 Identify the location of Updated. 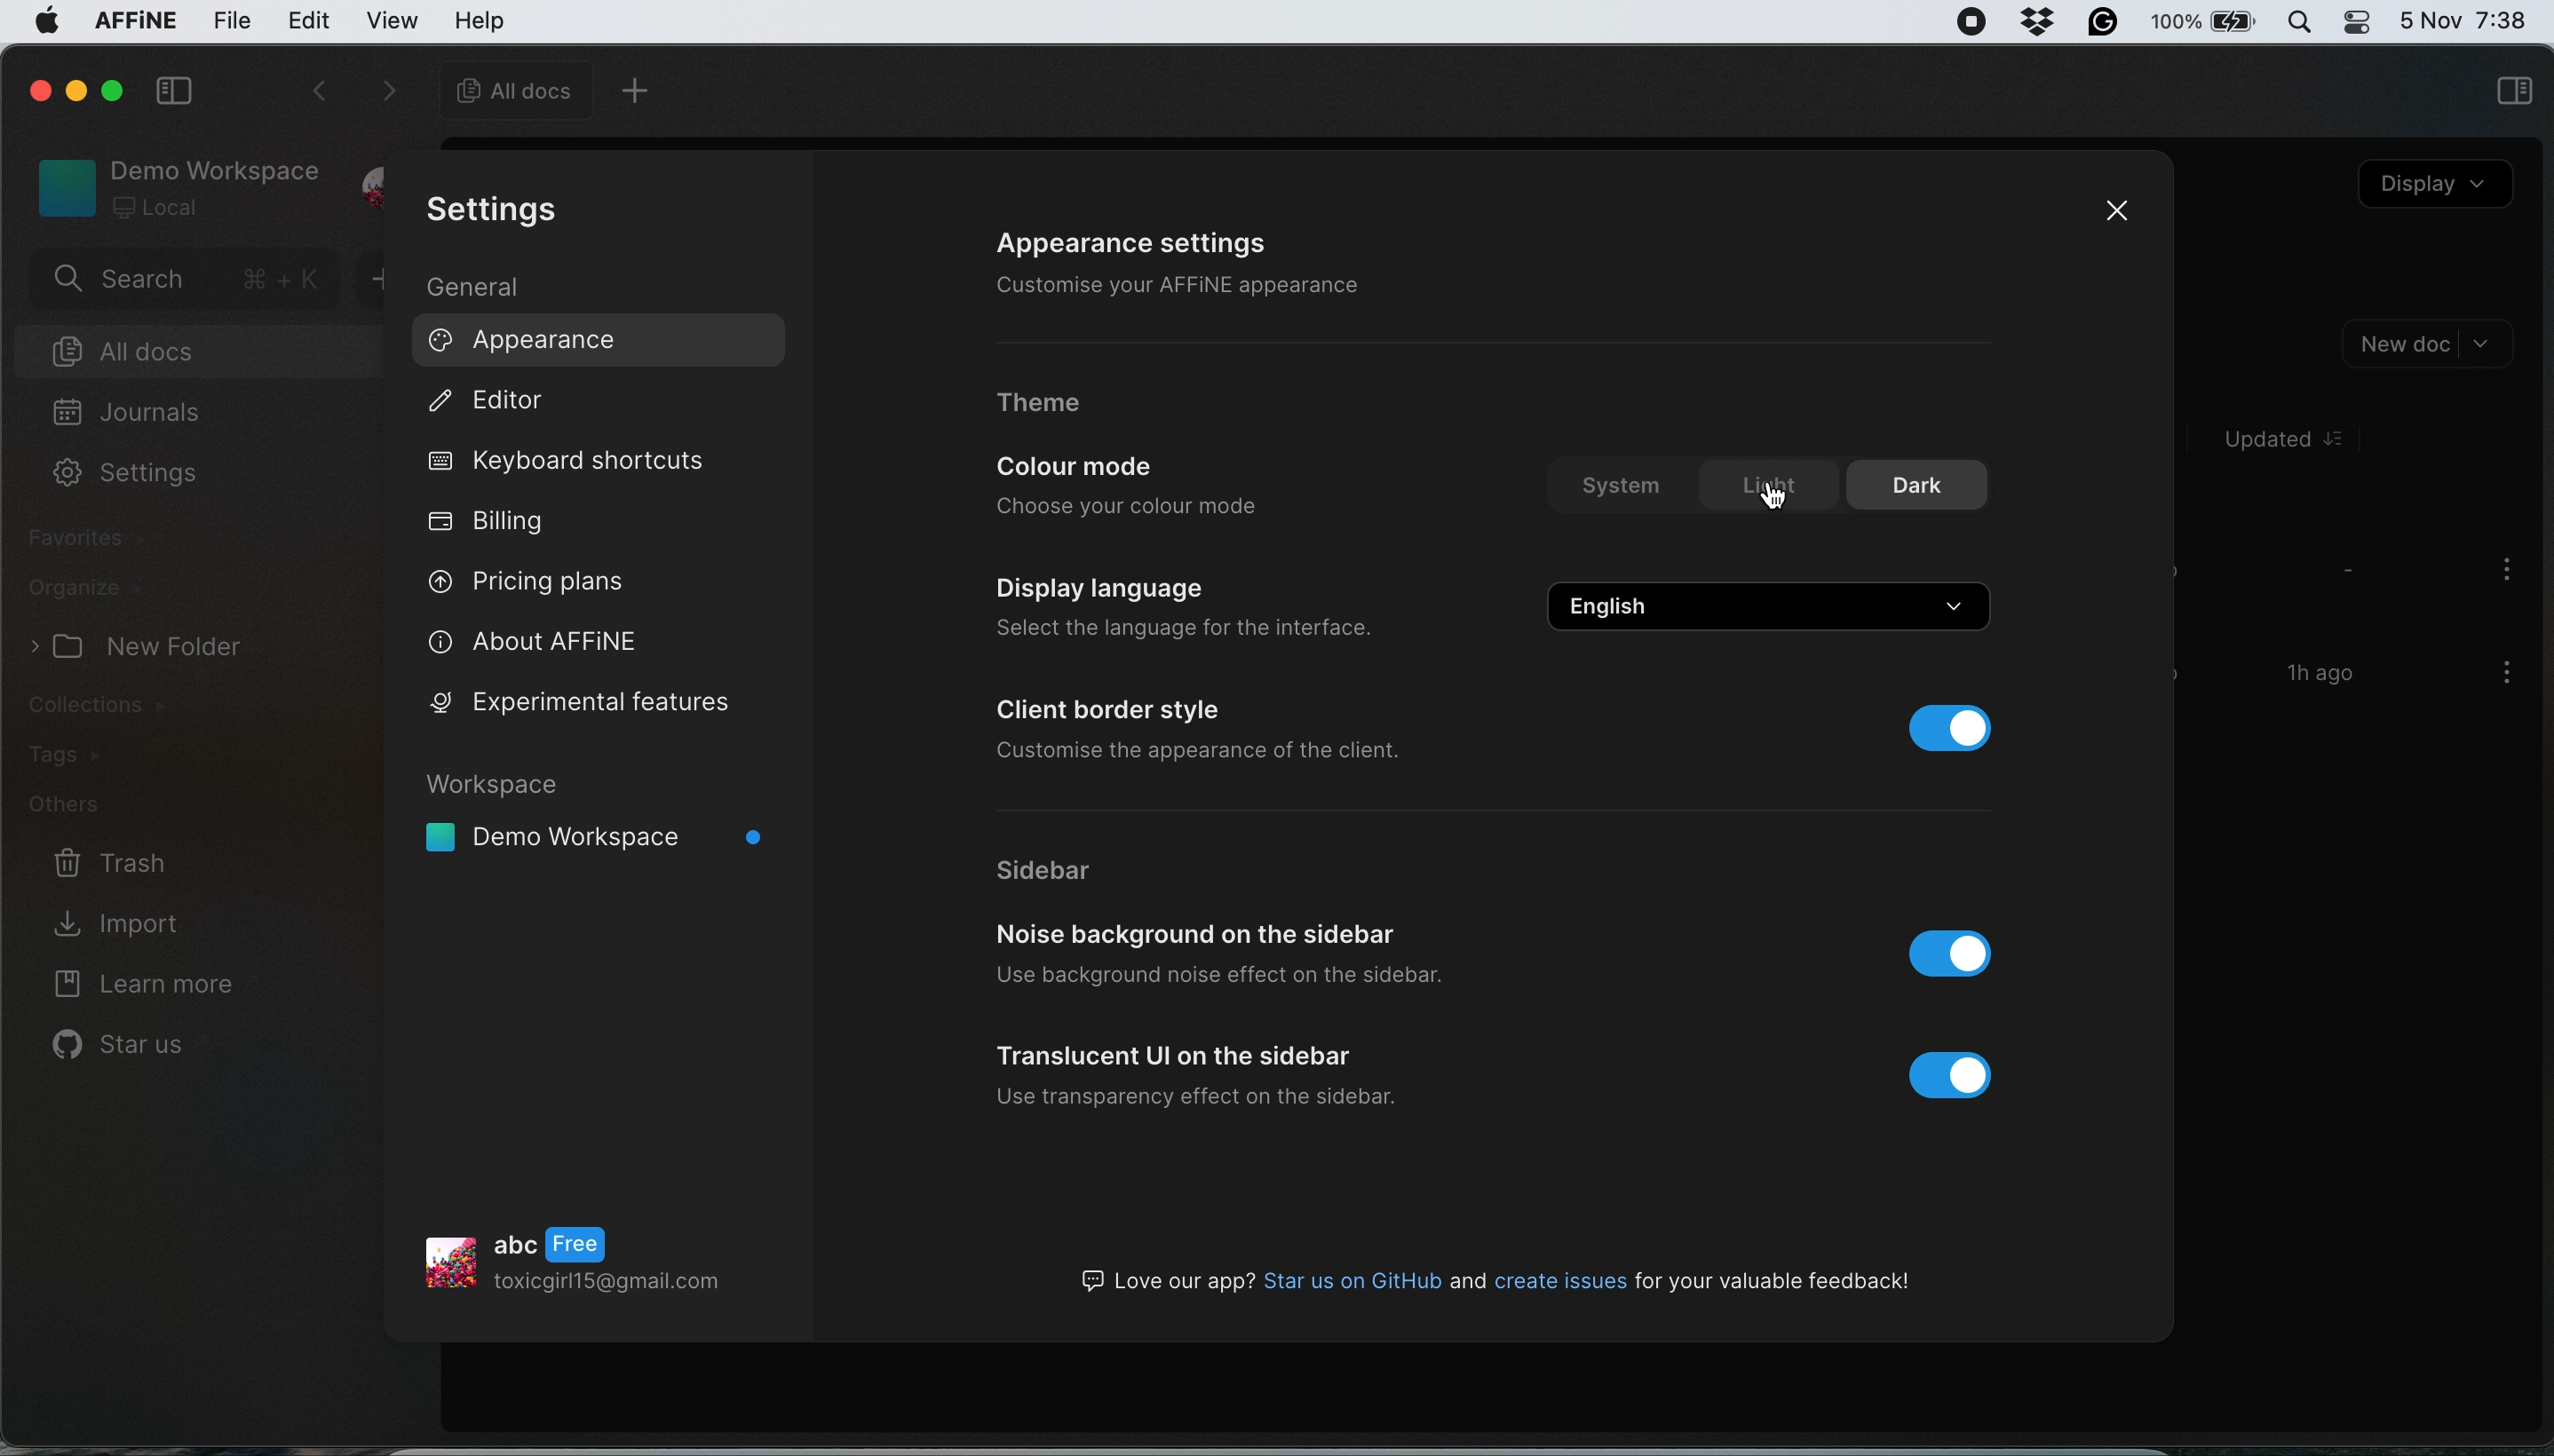
(2296, 441).